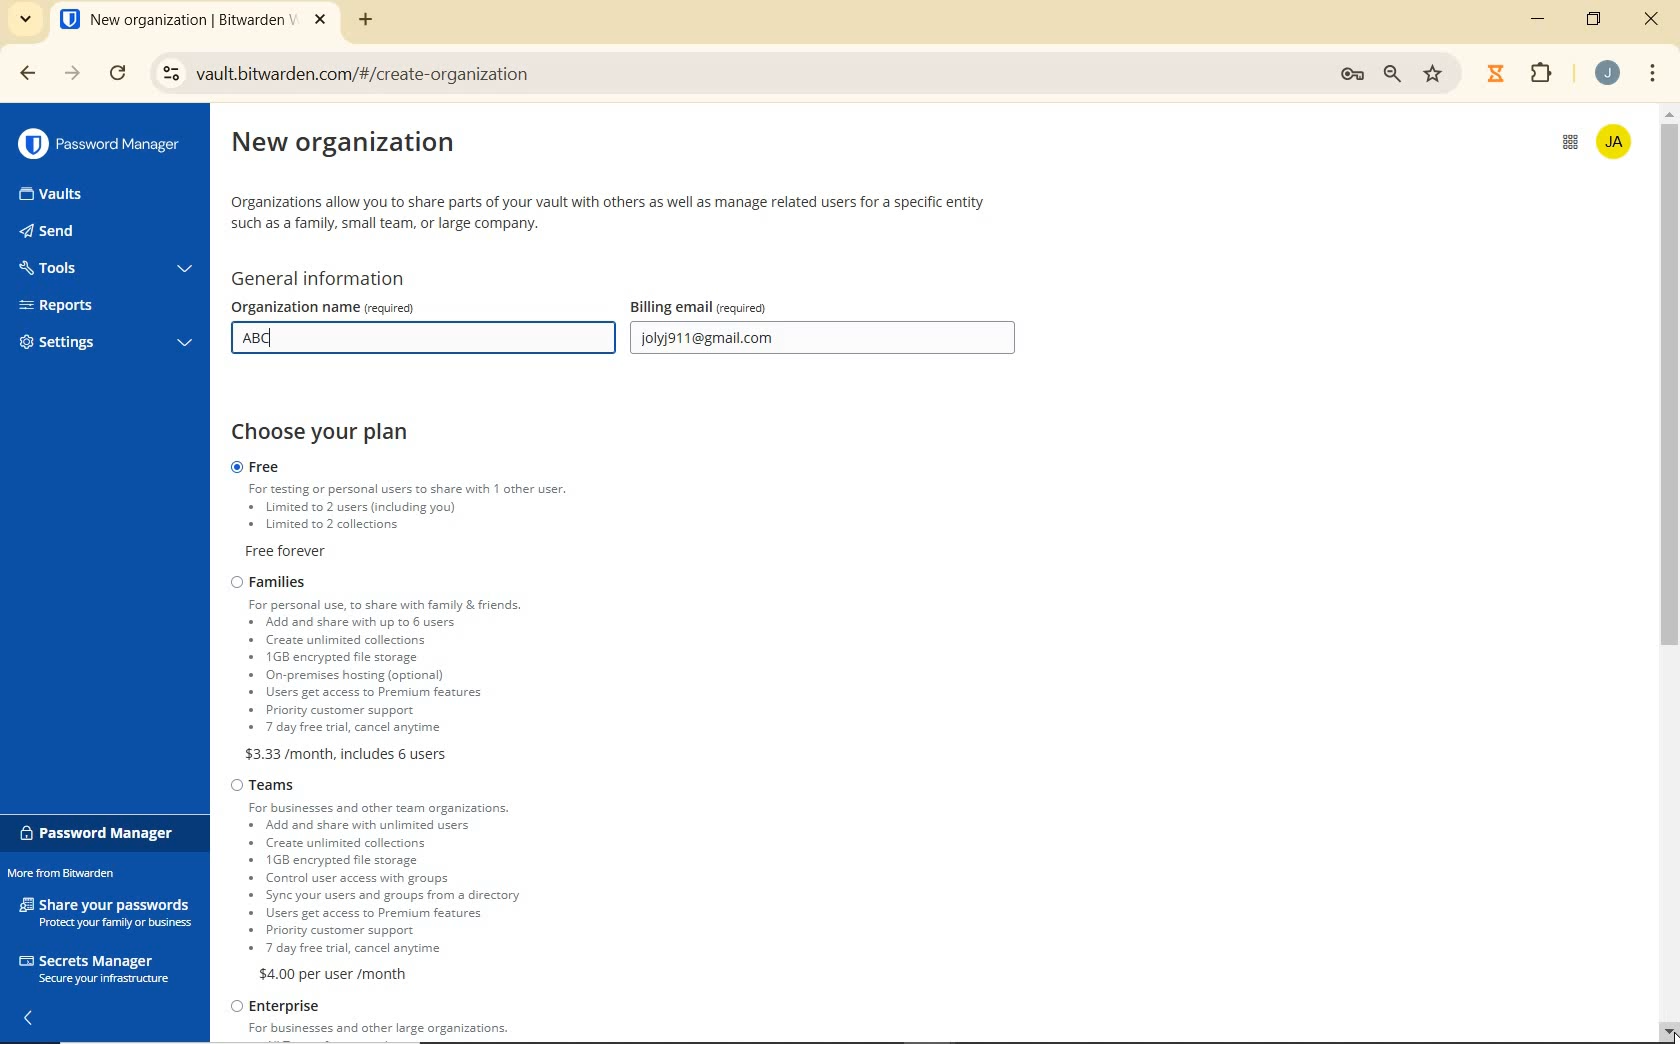 Image resolution: width=1680 pixels, height=1044 pixels. What do you see at coordinates (436, 667) in the screenshot?
I see `families plan` at bounding box center [436, 667].